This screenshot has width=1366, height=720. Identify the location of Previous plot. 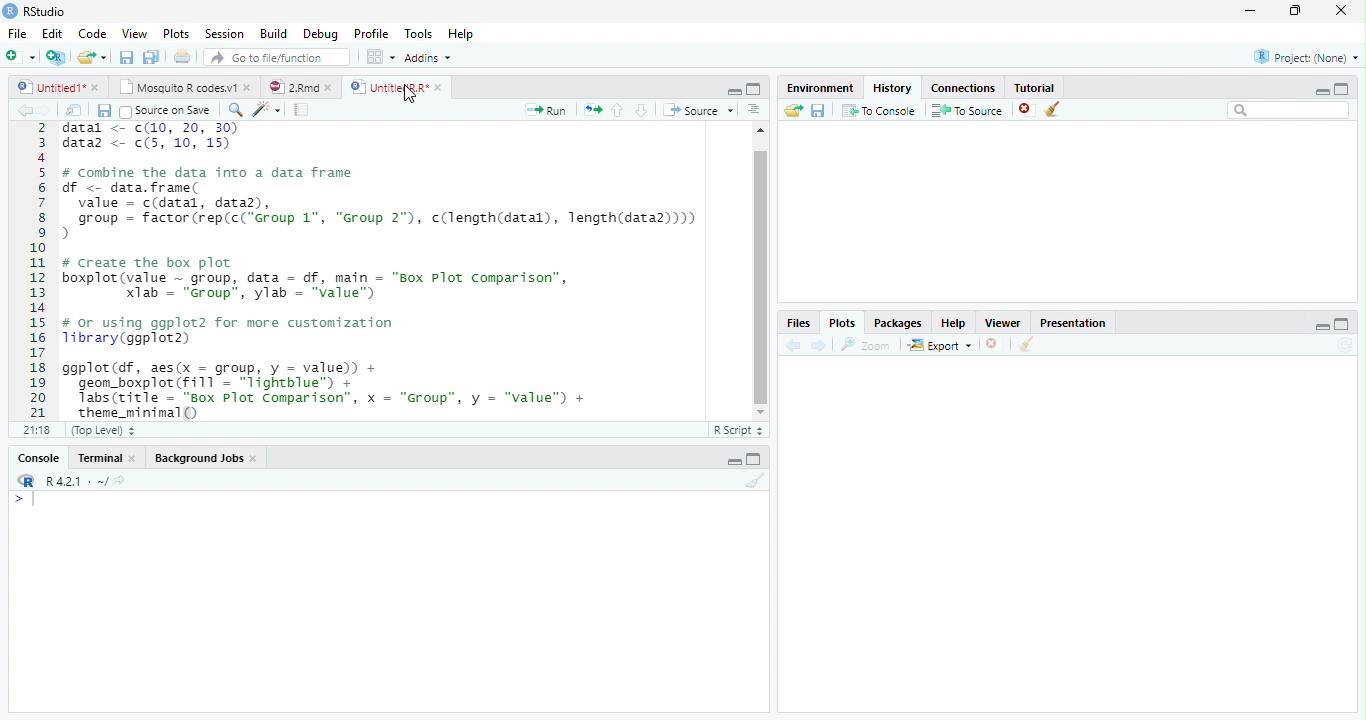
(793, 345).